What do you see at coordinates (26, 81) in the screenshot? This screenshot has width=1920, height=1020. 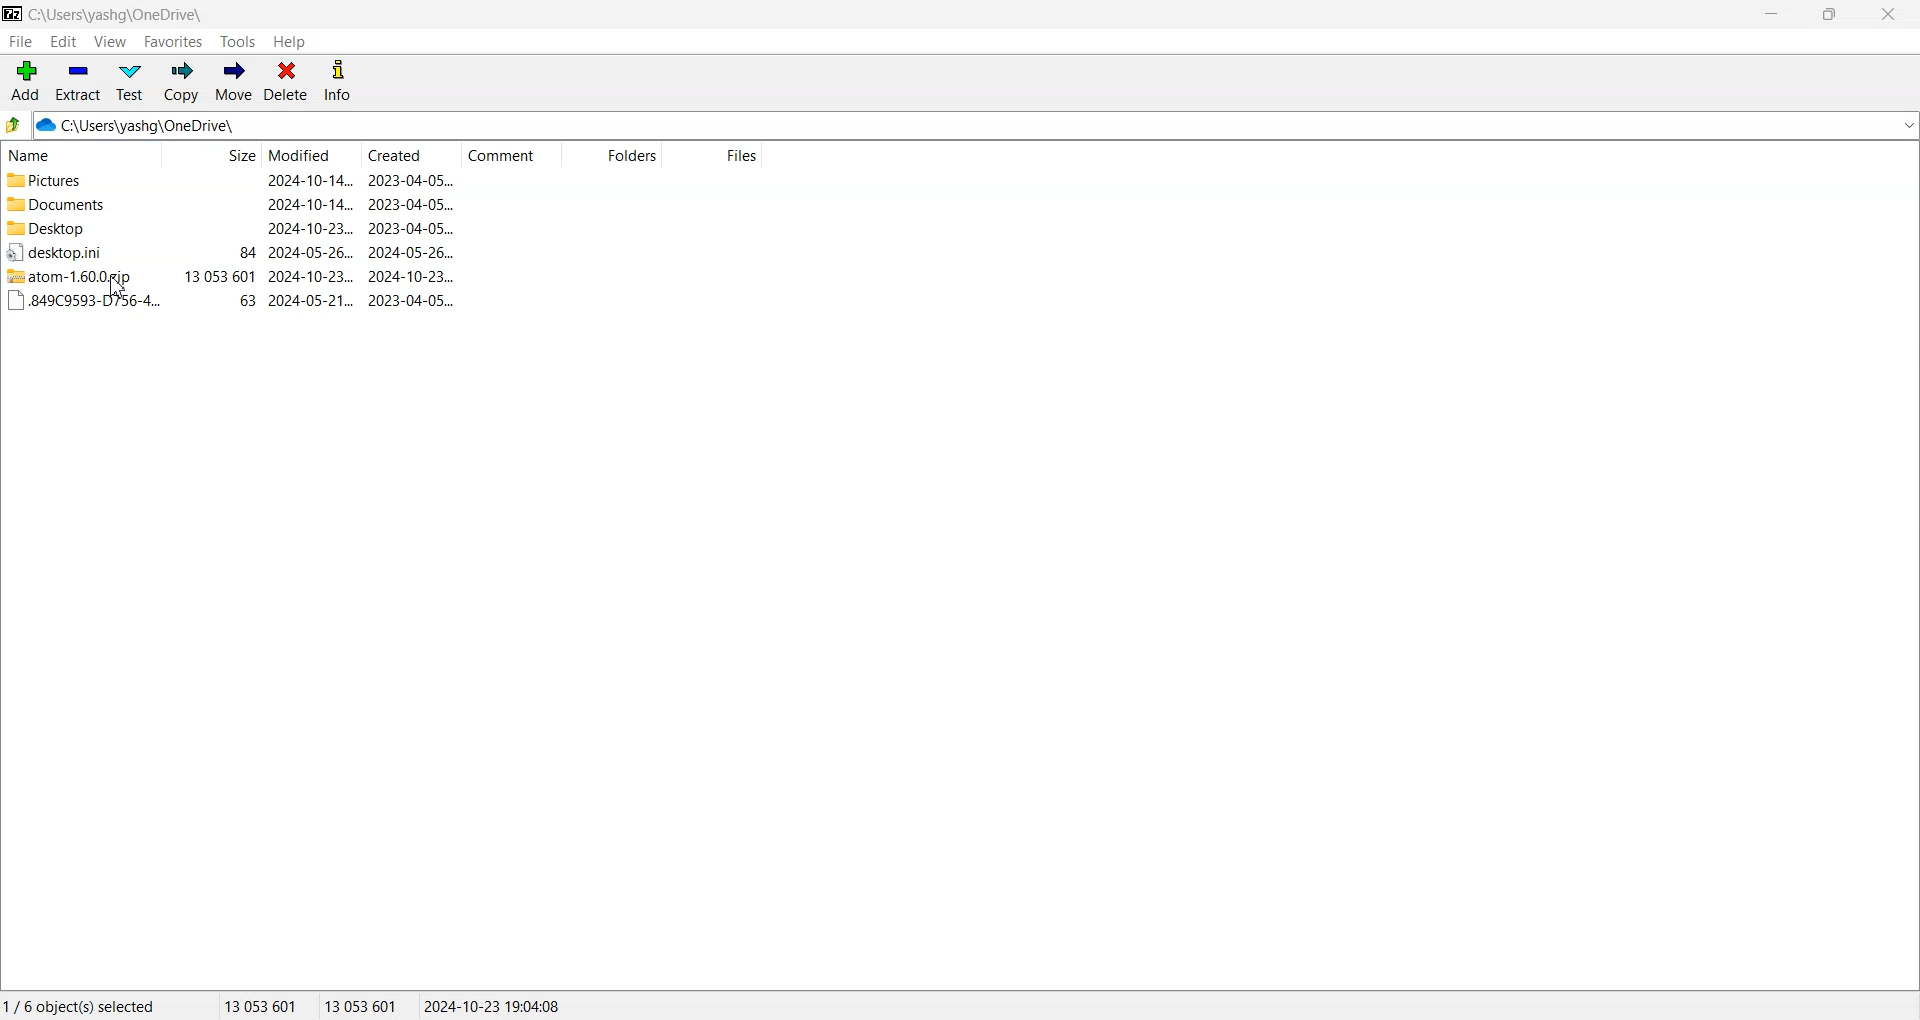 I see `Add` at bounding box center [26, 81].